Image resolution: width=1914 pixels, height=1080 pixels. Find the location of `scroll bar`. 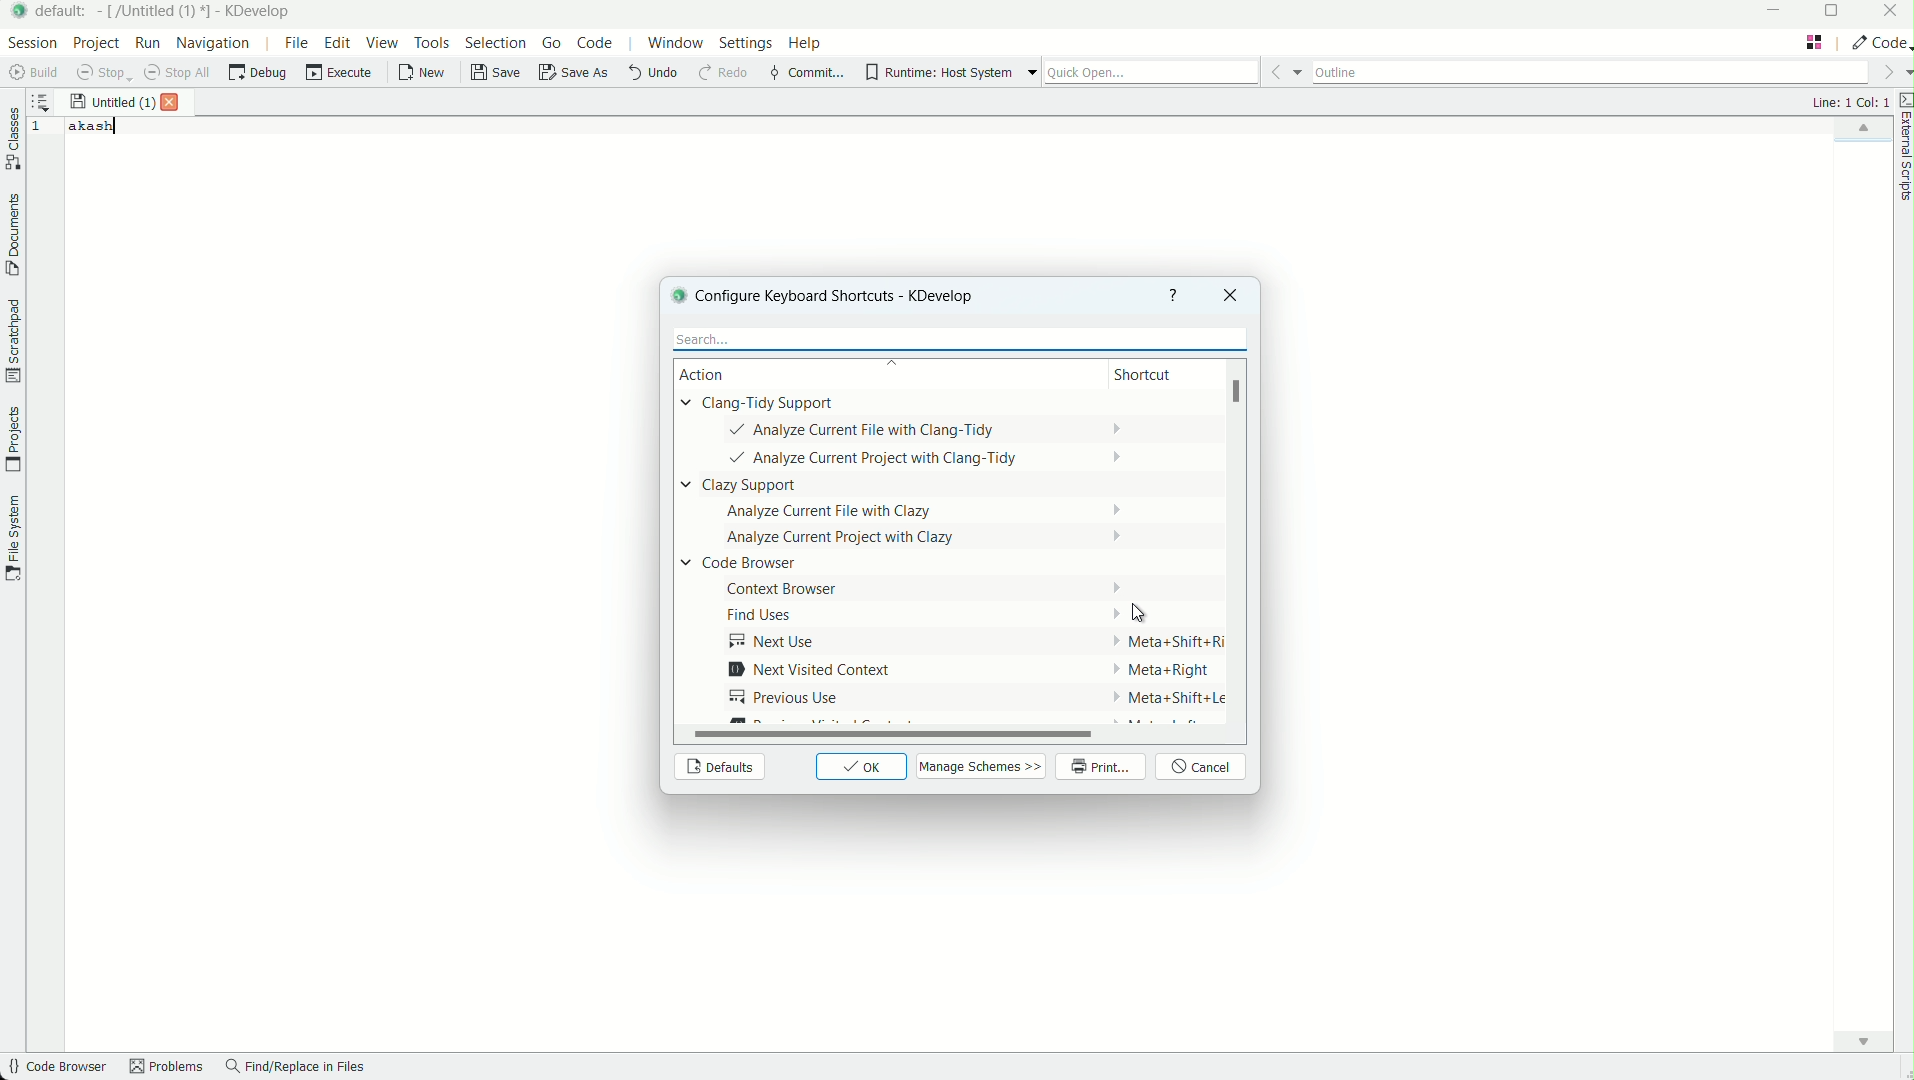

scroll bar is located at coordinates (1240, 395).